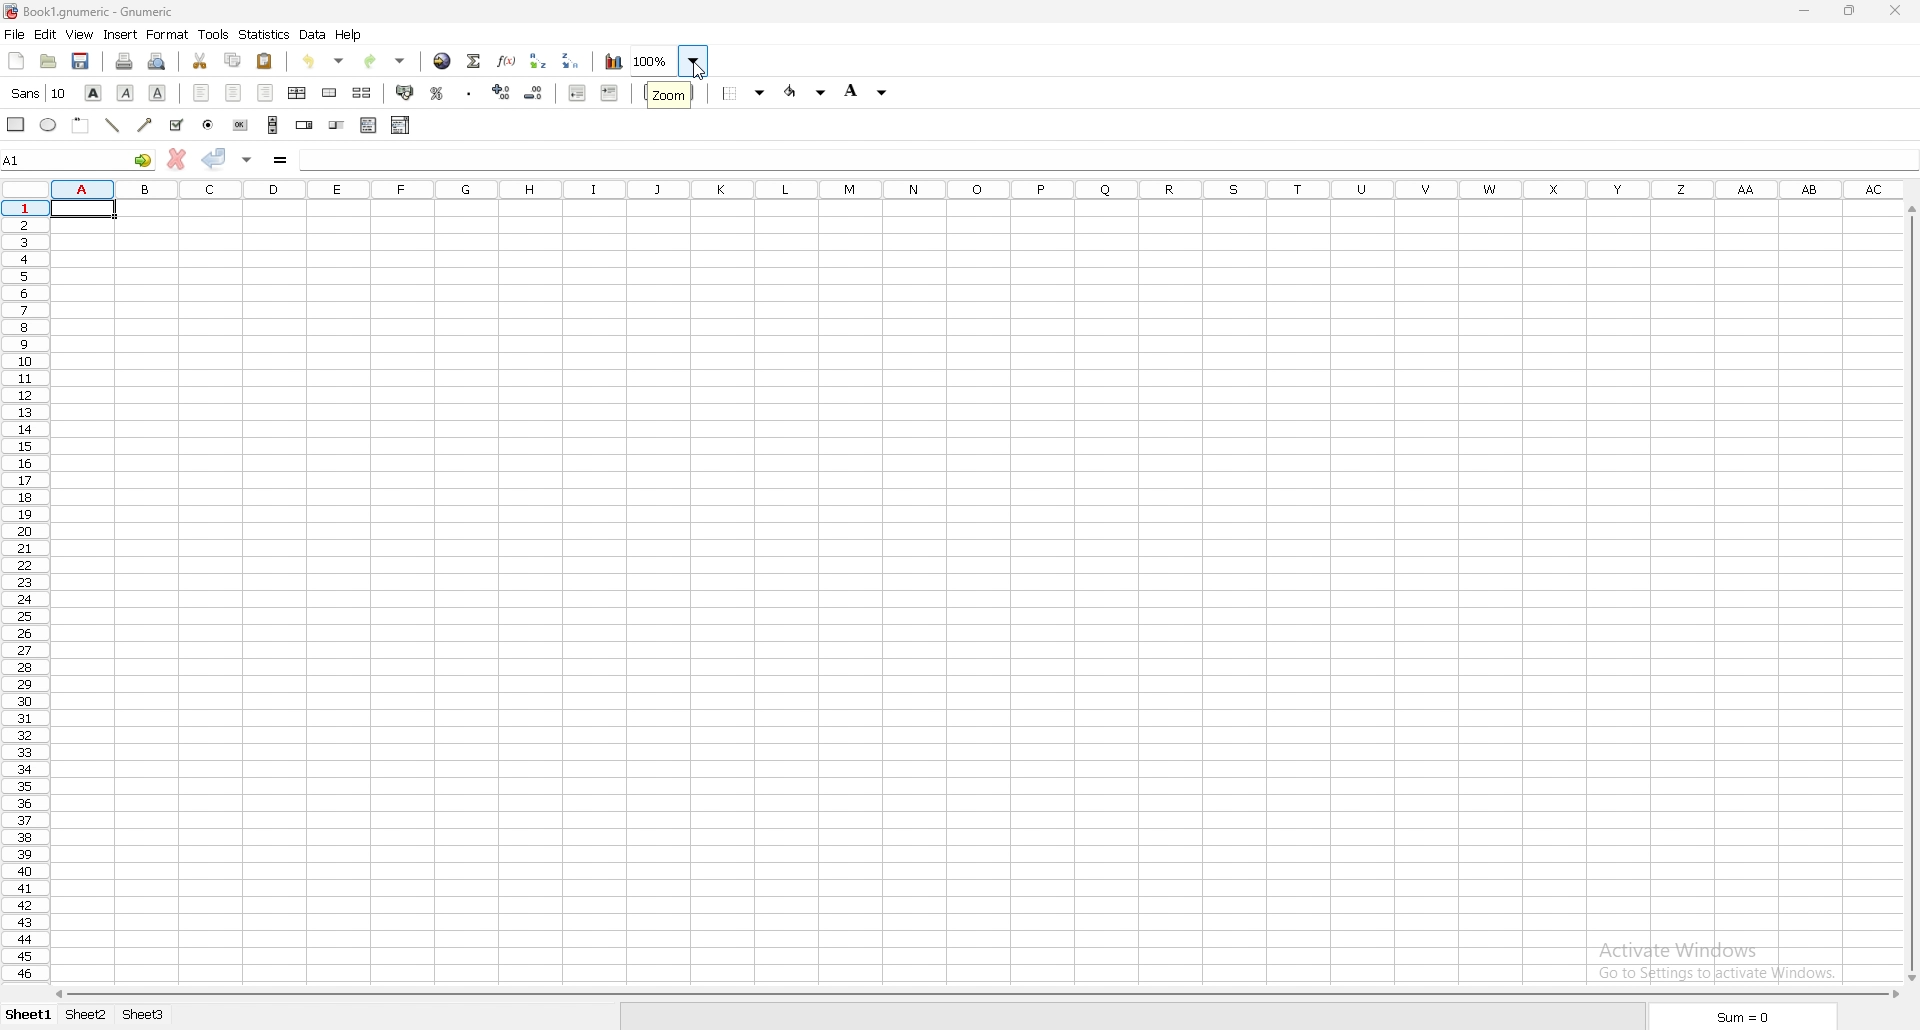 The width and height of the screenshot is (1920, 1030). I want to click on print, so click(125, 61).